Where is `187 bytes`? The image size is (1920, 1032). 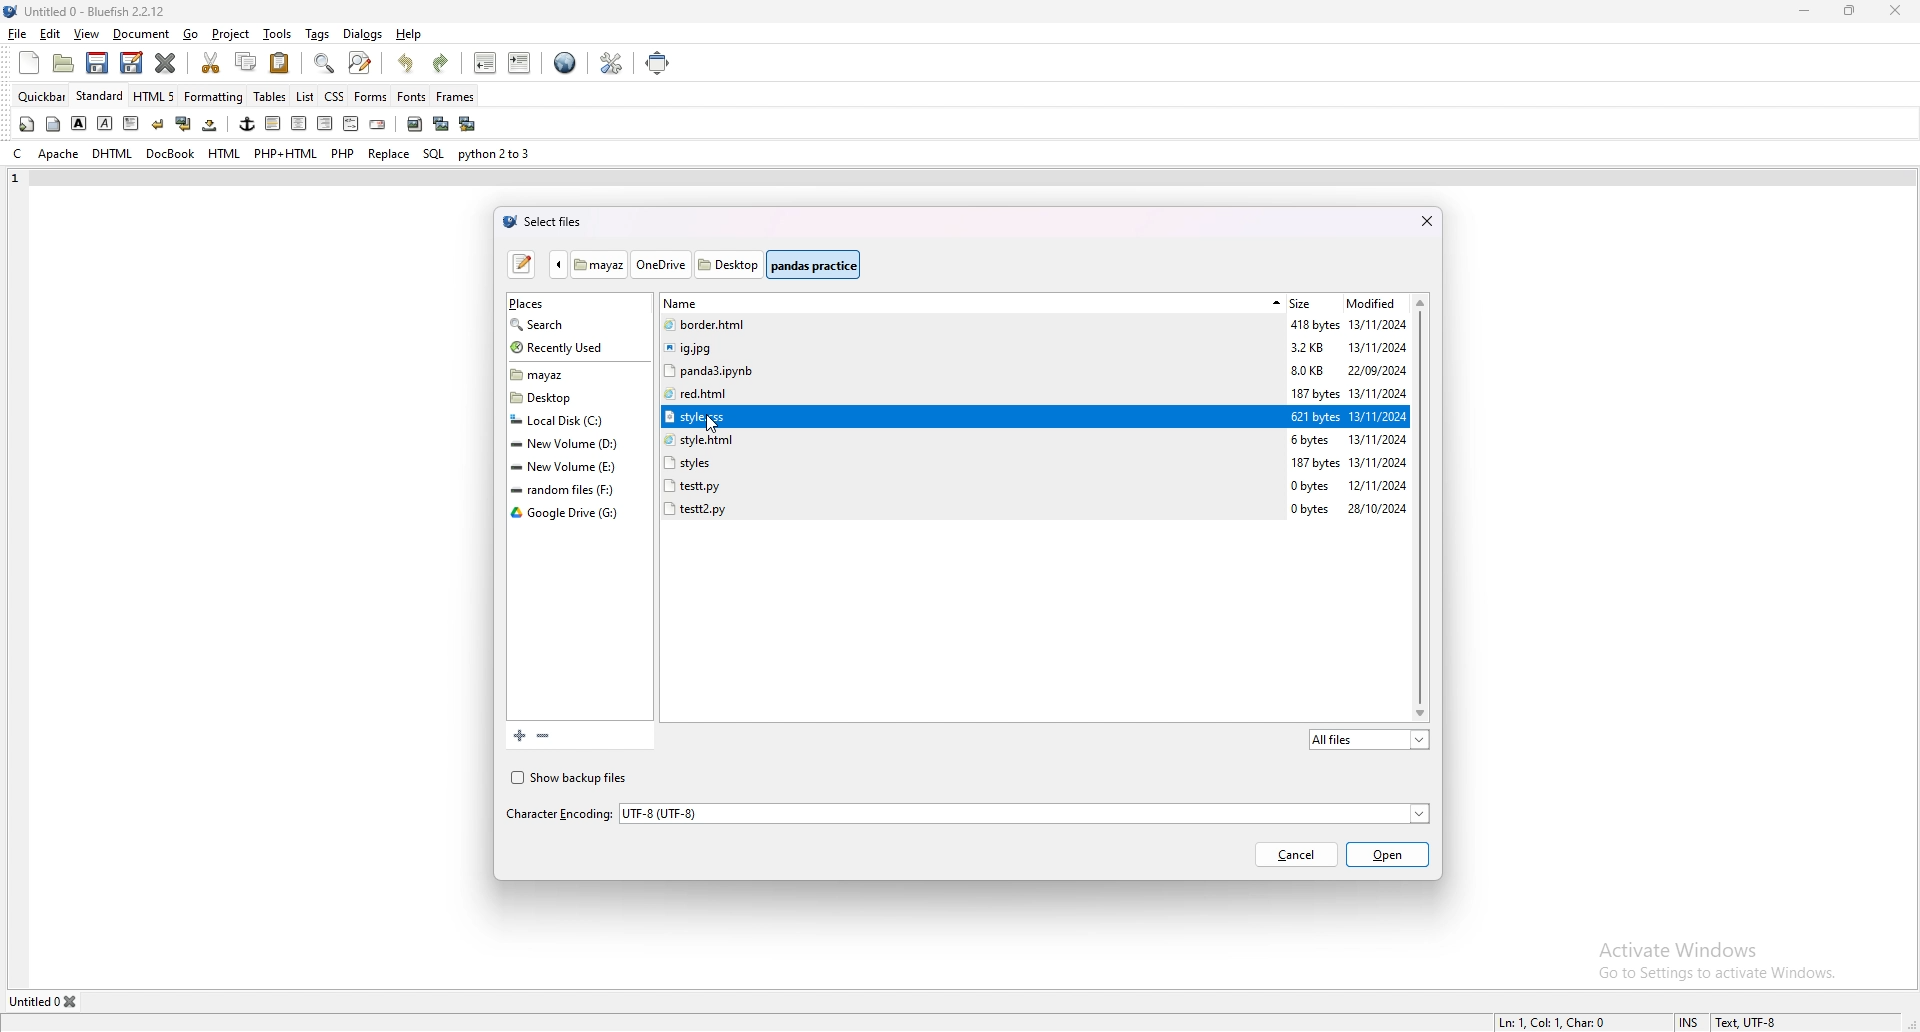 187 bytes is located at coordinates (1316, 394).